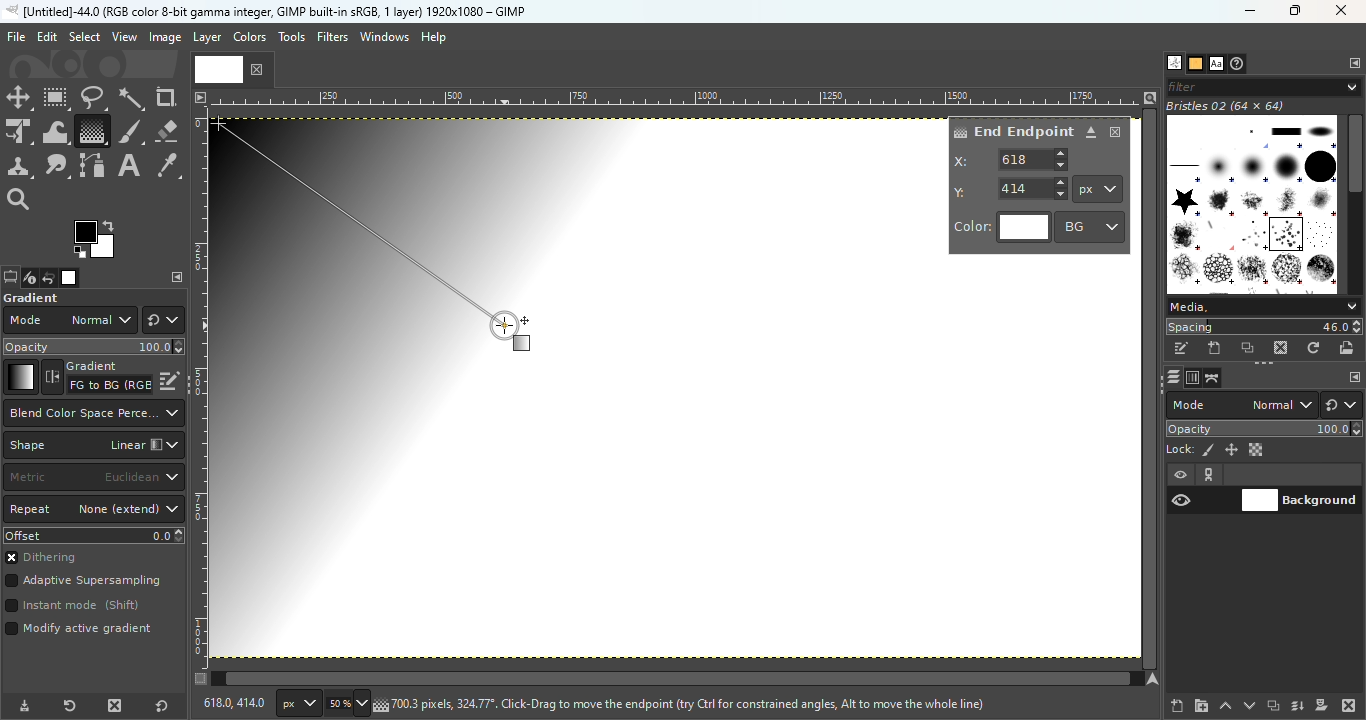 The image size is (1366, 720). Describe the element at coordinates (110, 706) in the screenshot. I see `Delete tool preset` at that location.